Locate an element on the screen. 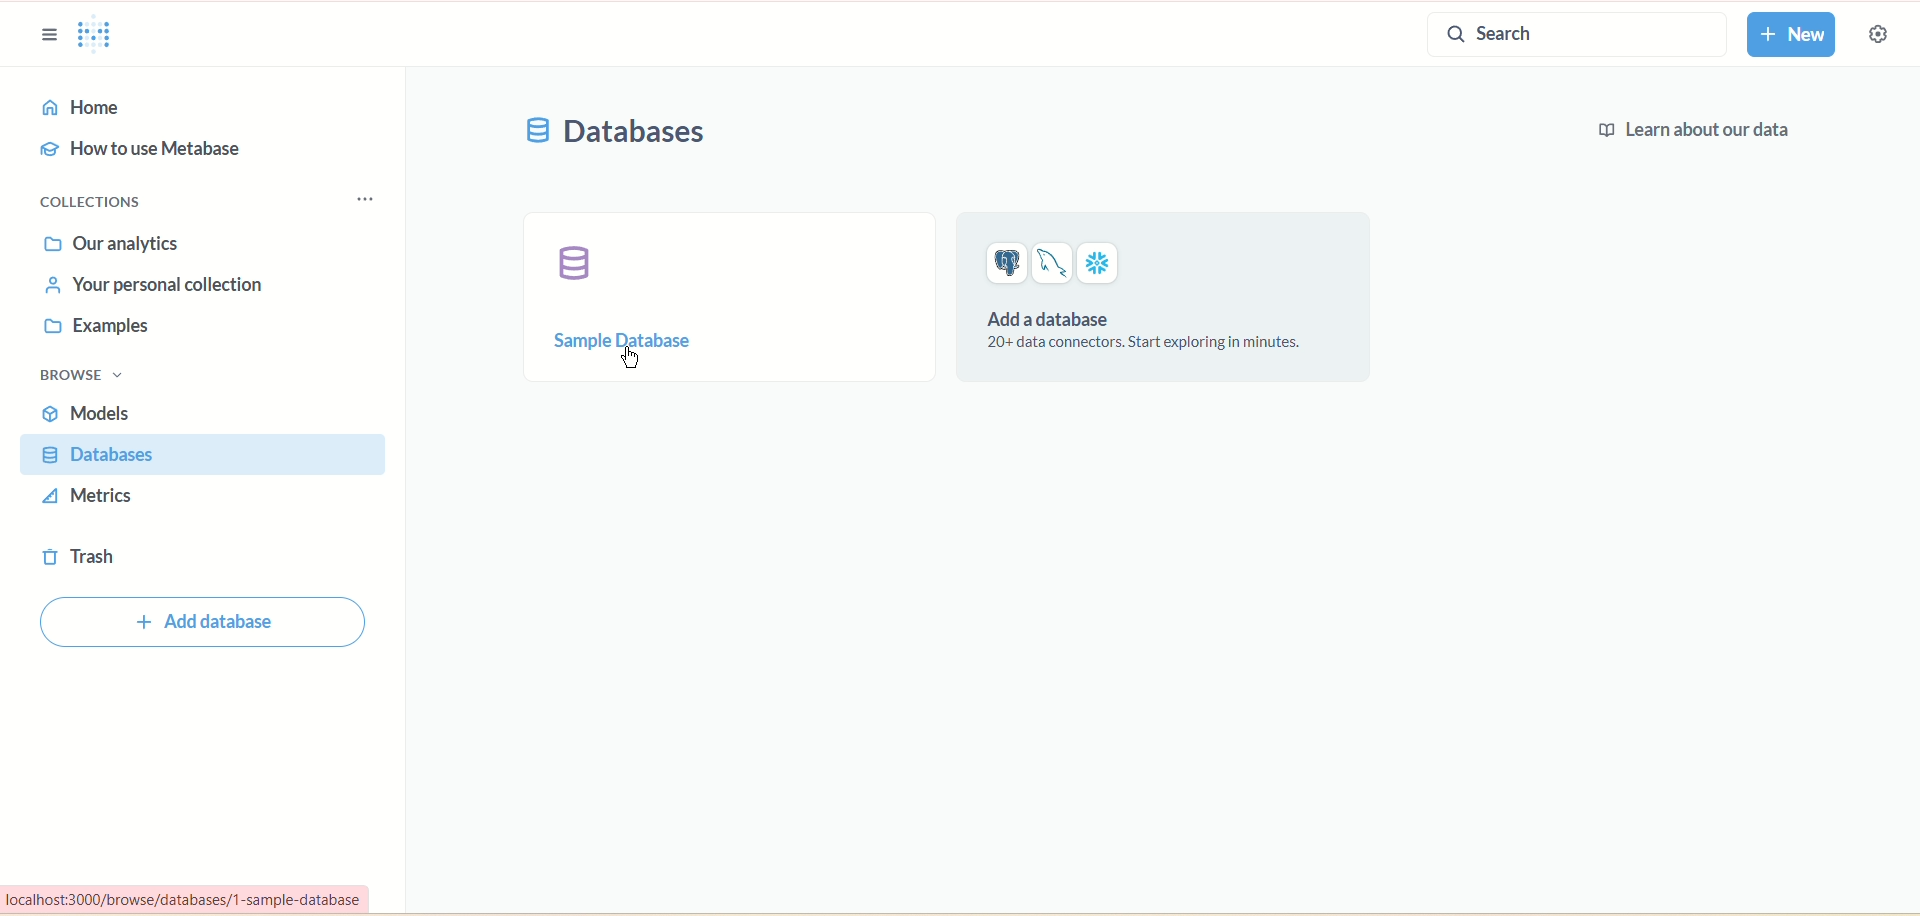 Image resolution: width=1920 pixels, height=916 pixels. home is located at coordinates (201, 109).